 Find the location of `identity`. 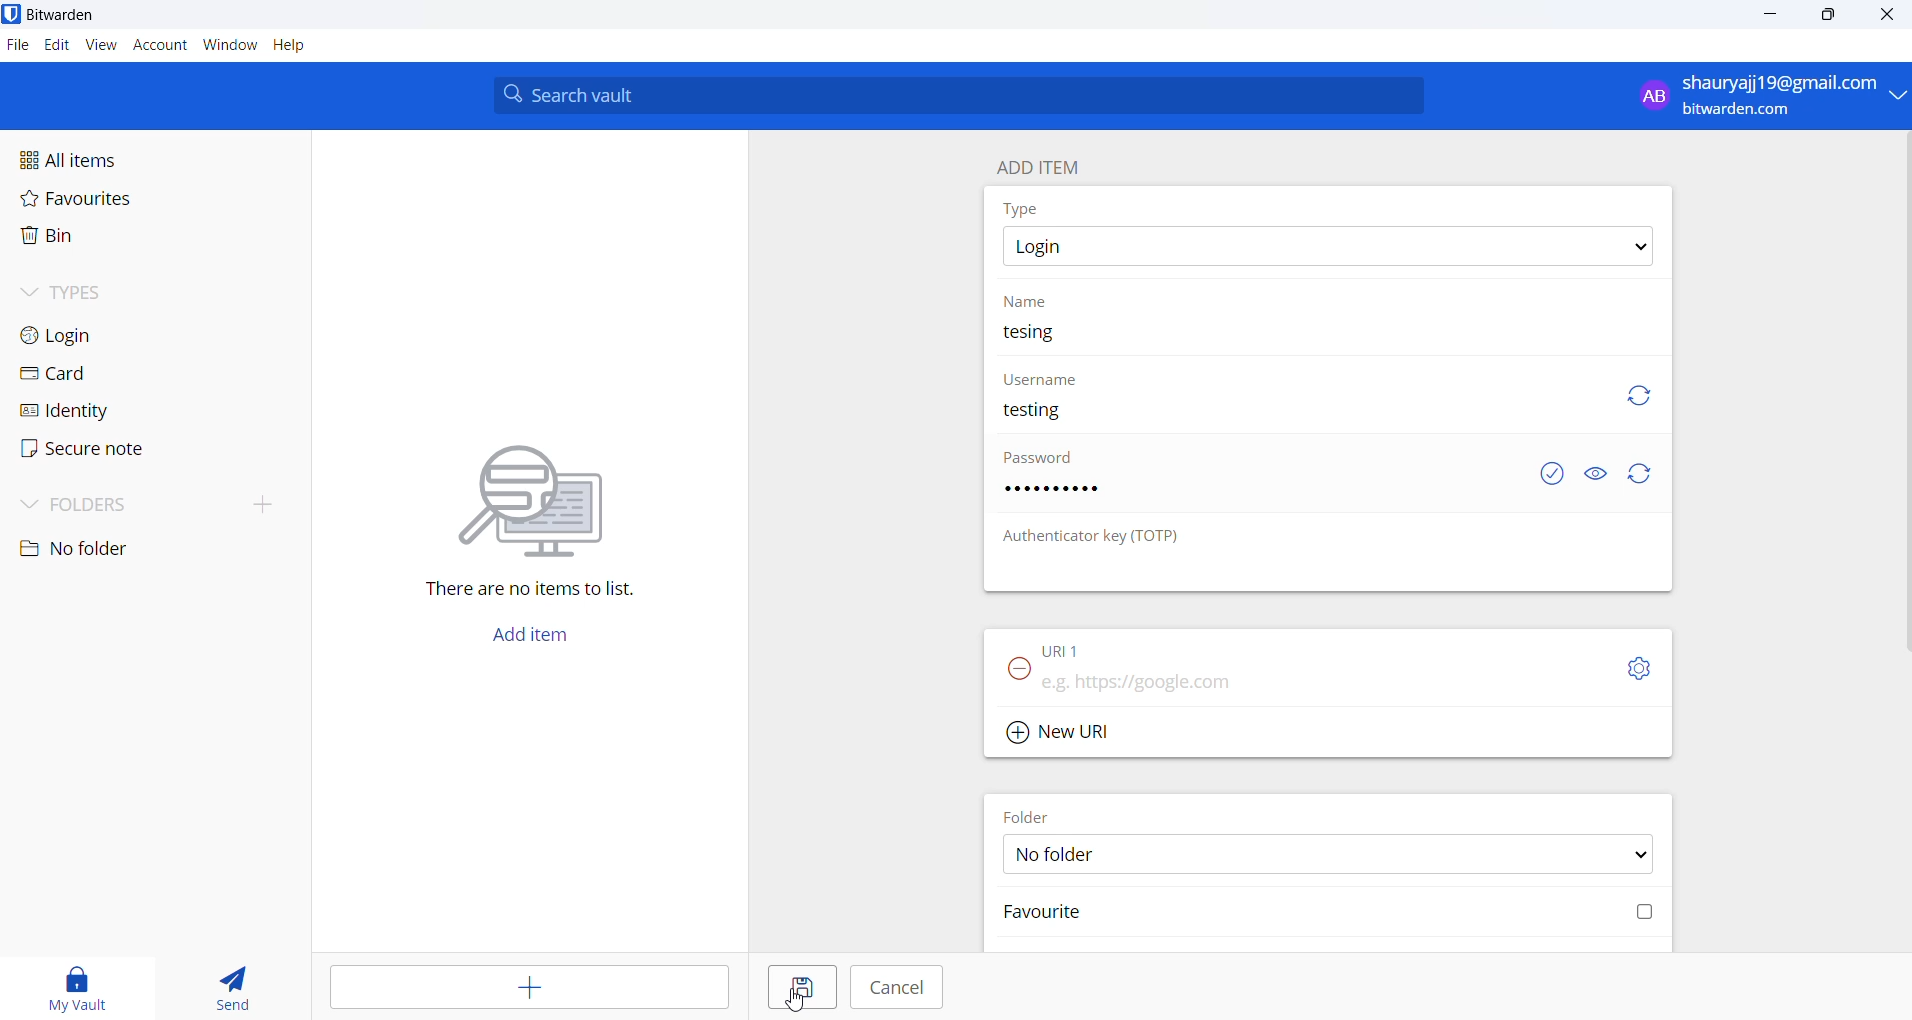

identity is located at coordinates (112, 411).